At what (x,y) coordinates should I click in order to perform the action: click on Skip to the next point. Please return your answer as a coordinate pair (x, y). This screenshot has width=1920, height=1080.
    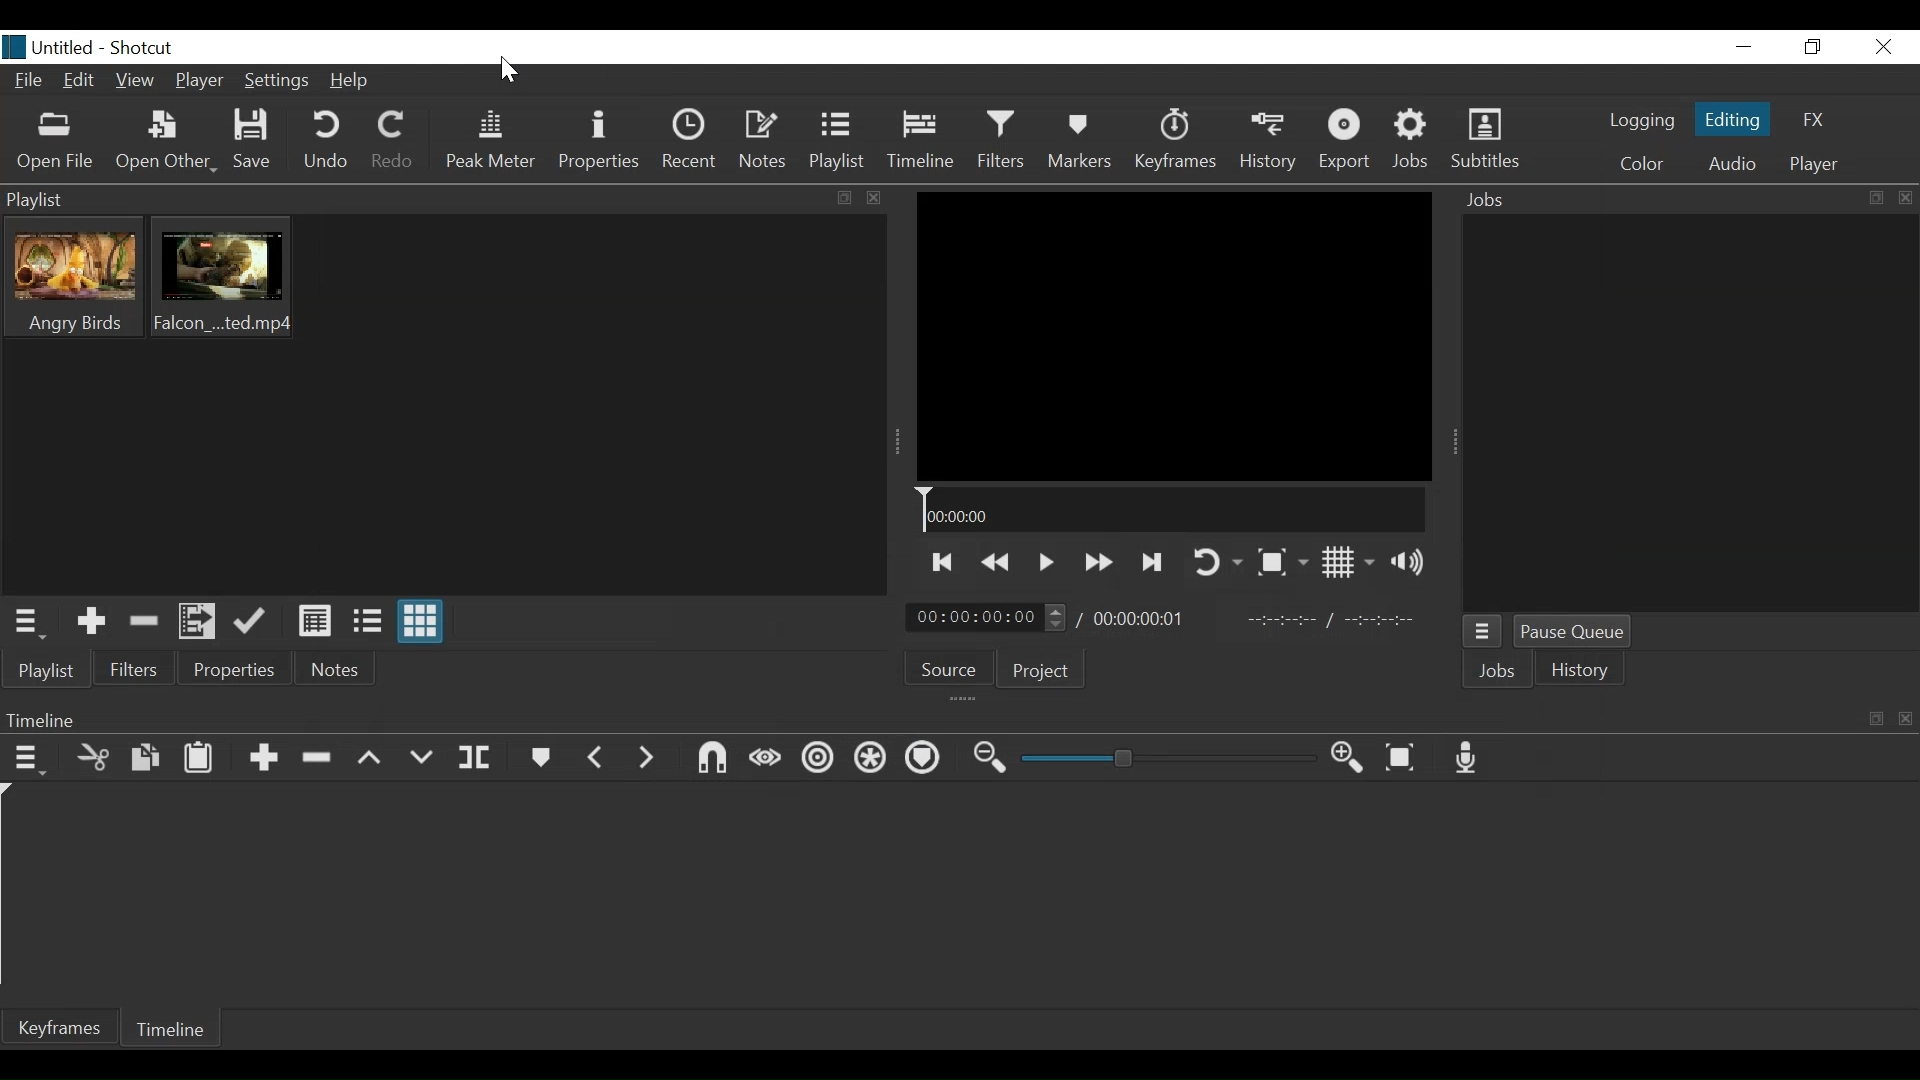
    Looking at the image, I should click on (1153, 562).